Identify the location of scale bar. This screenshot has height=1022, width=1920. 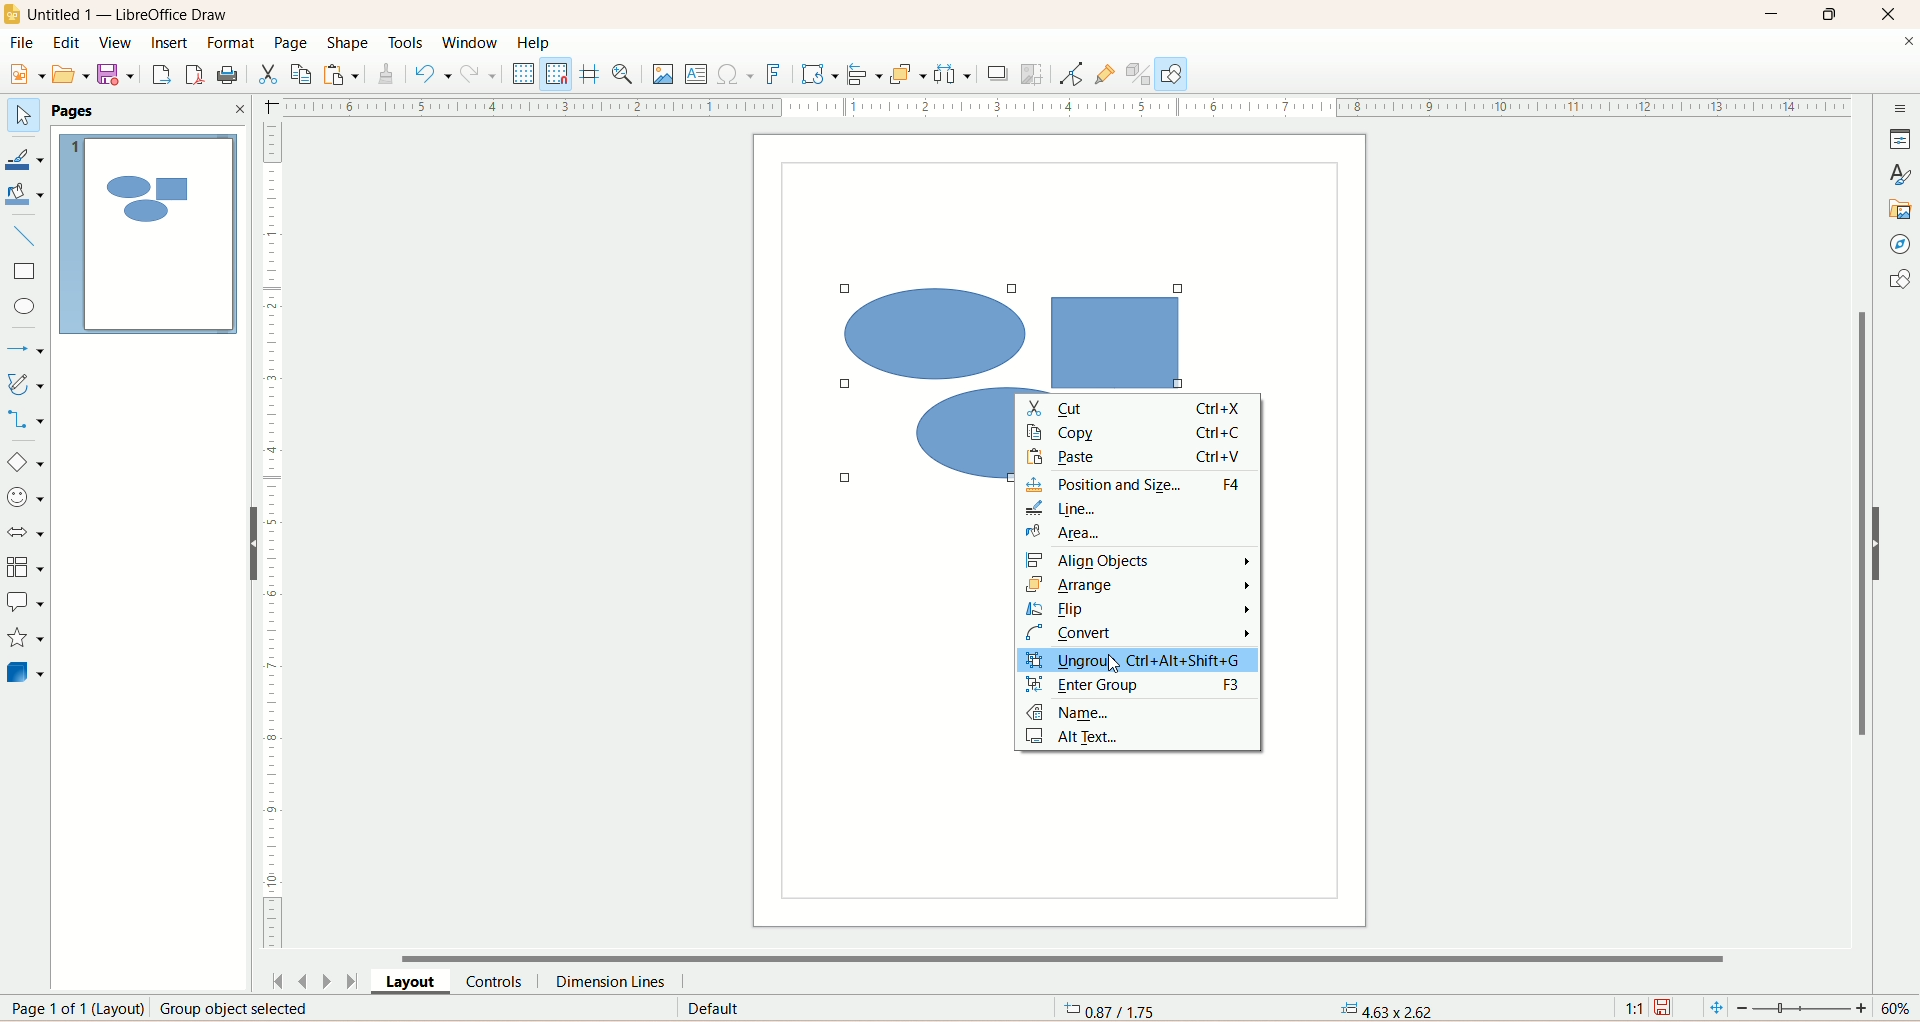
(1064, 106).